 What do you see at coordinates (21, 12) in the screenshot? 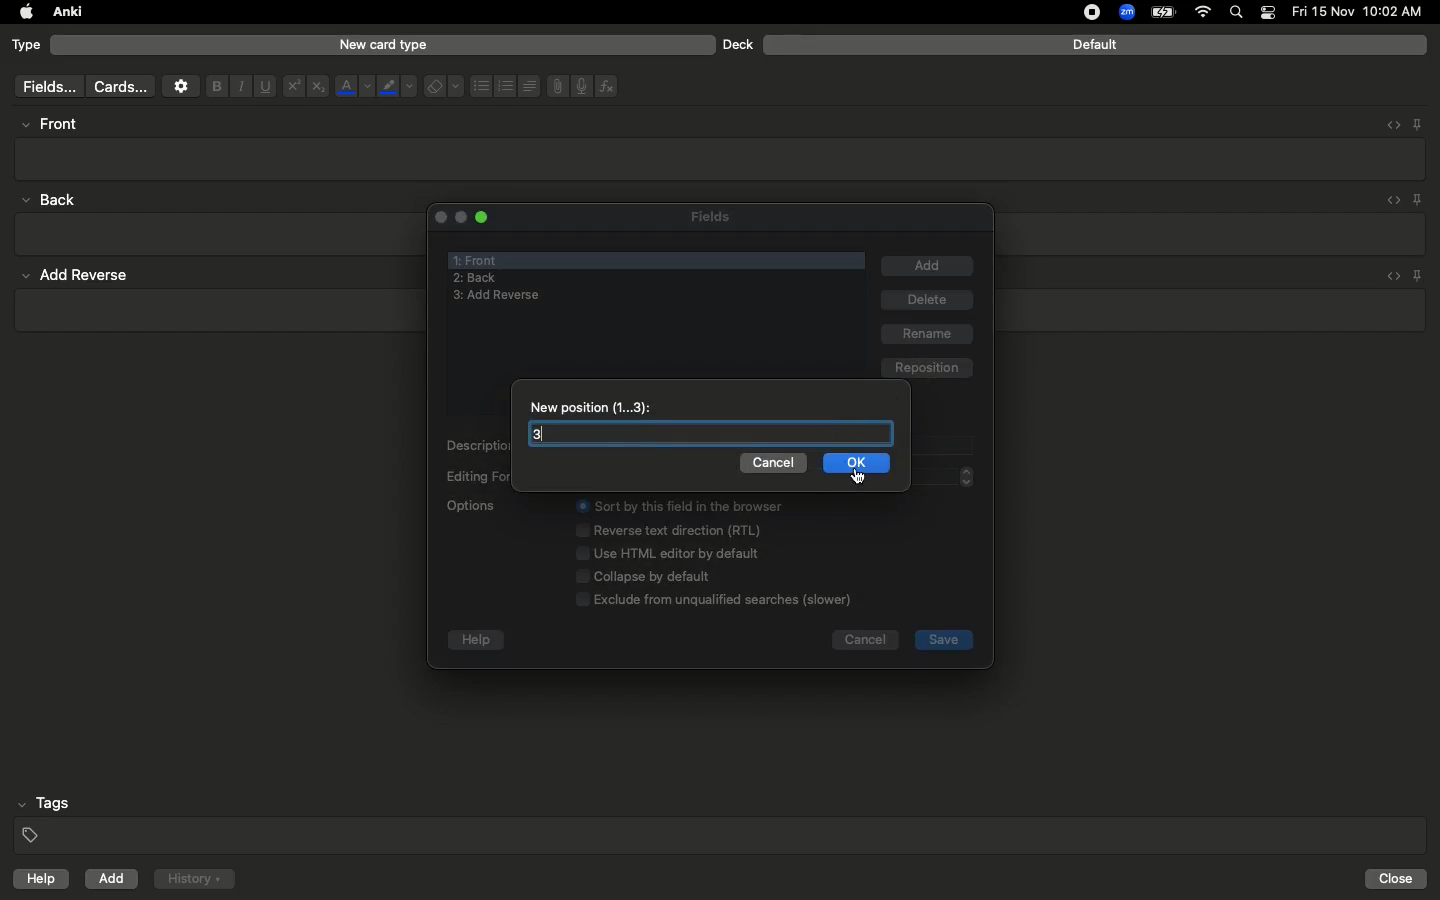
I see `apple logo` at bounding box center [21, 12].